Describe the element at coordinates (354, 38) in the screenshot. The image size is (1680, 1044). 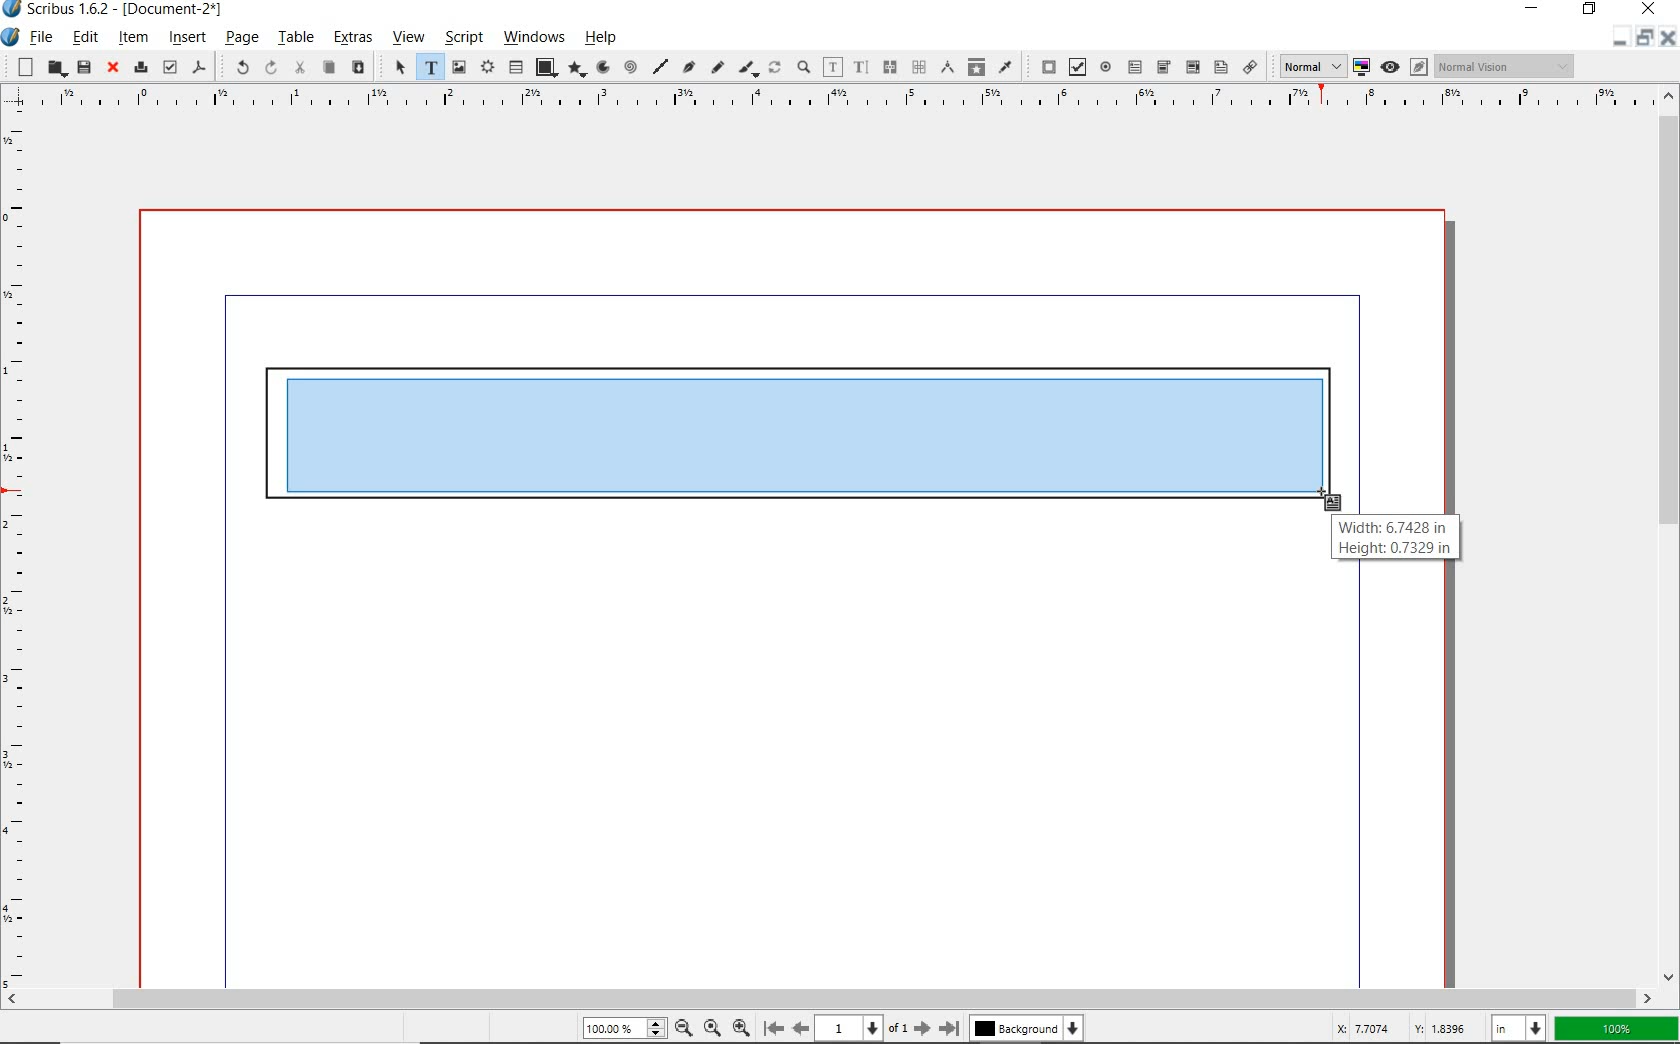
I see `extras` at that location.